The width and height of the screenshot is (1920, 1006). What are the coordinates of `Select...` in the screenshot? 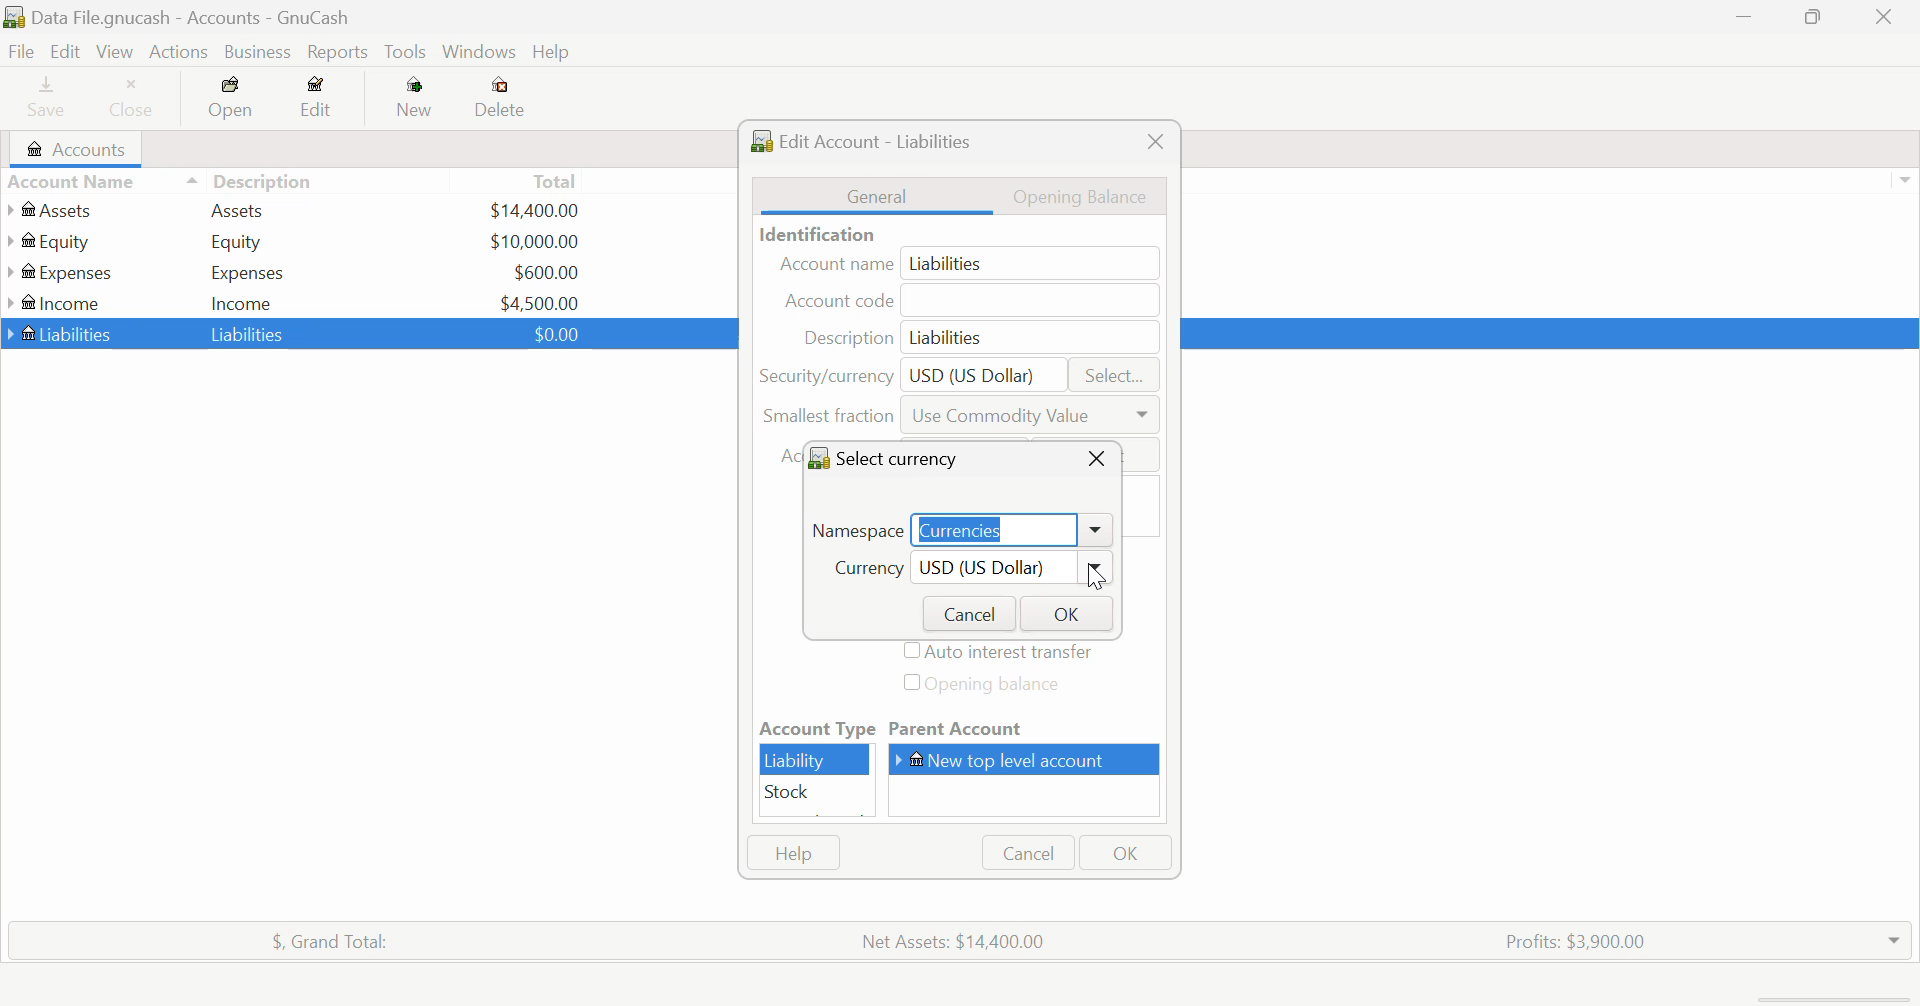 It's located at (1114, 376).